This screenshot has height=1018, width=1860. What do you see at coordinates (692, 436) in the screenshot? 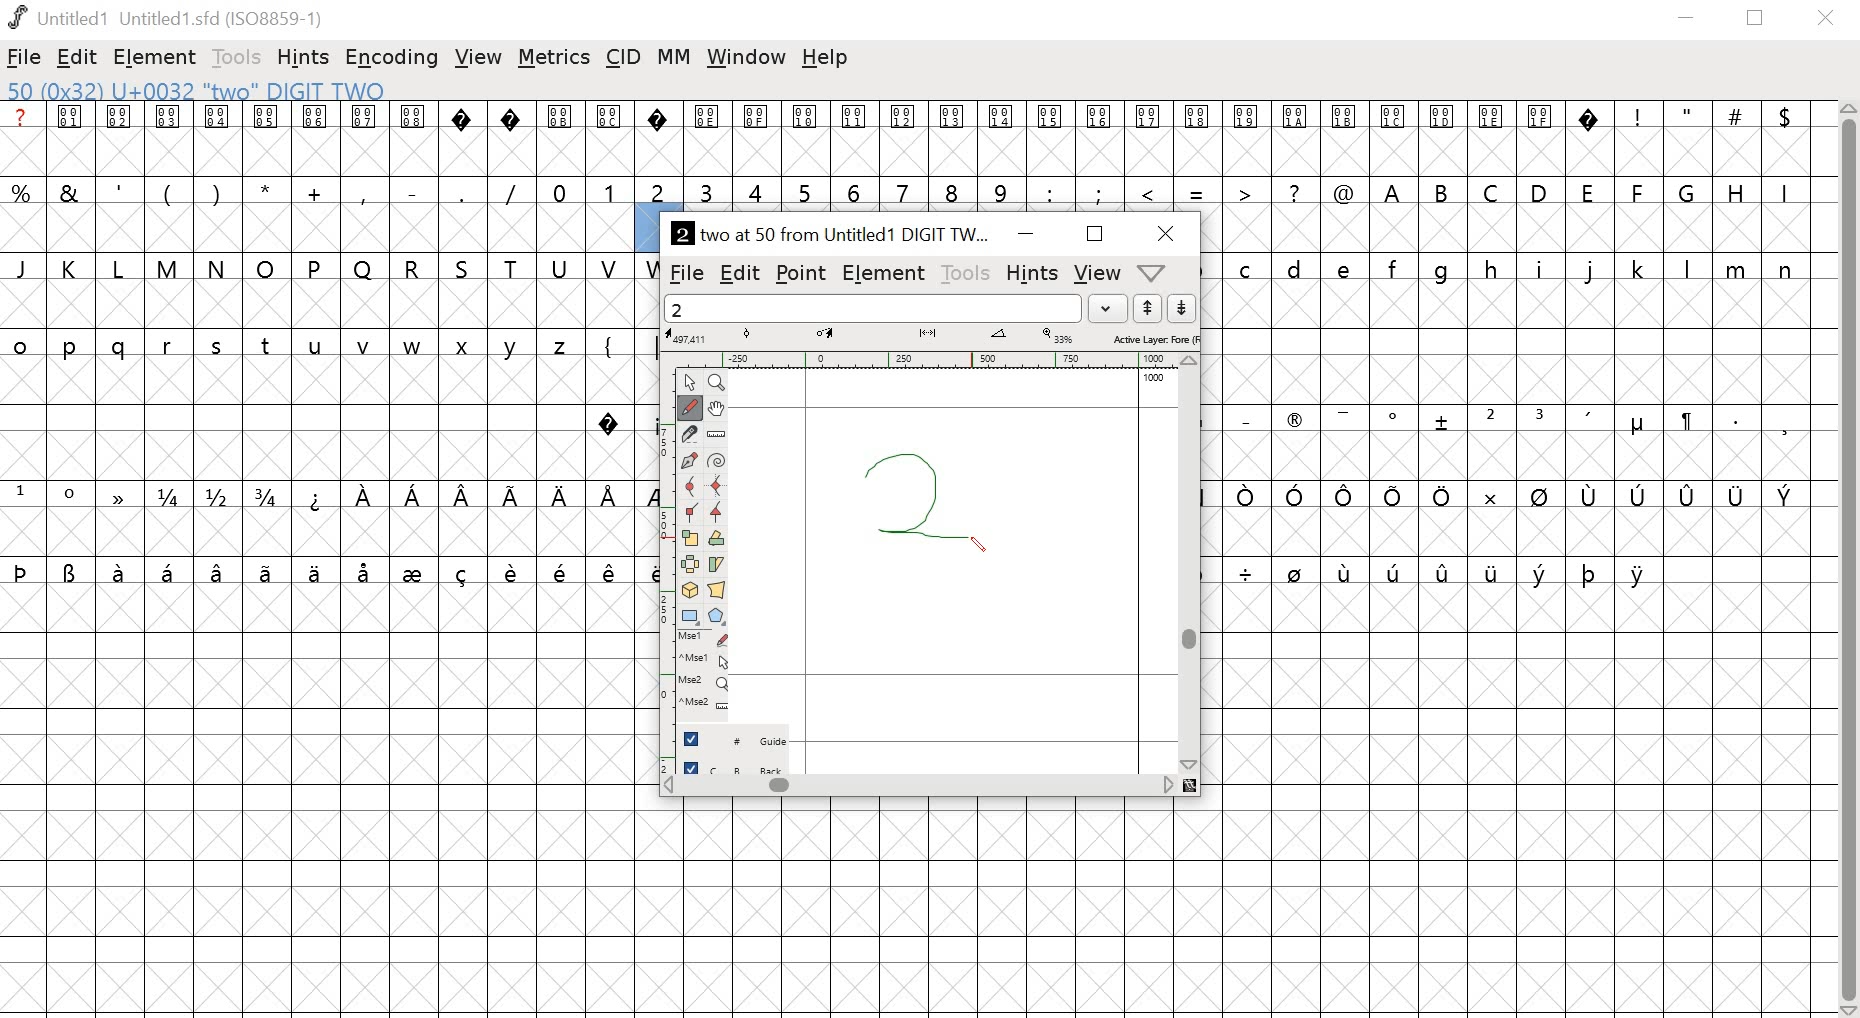
I see `knife` at bounding box center [692, 436].